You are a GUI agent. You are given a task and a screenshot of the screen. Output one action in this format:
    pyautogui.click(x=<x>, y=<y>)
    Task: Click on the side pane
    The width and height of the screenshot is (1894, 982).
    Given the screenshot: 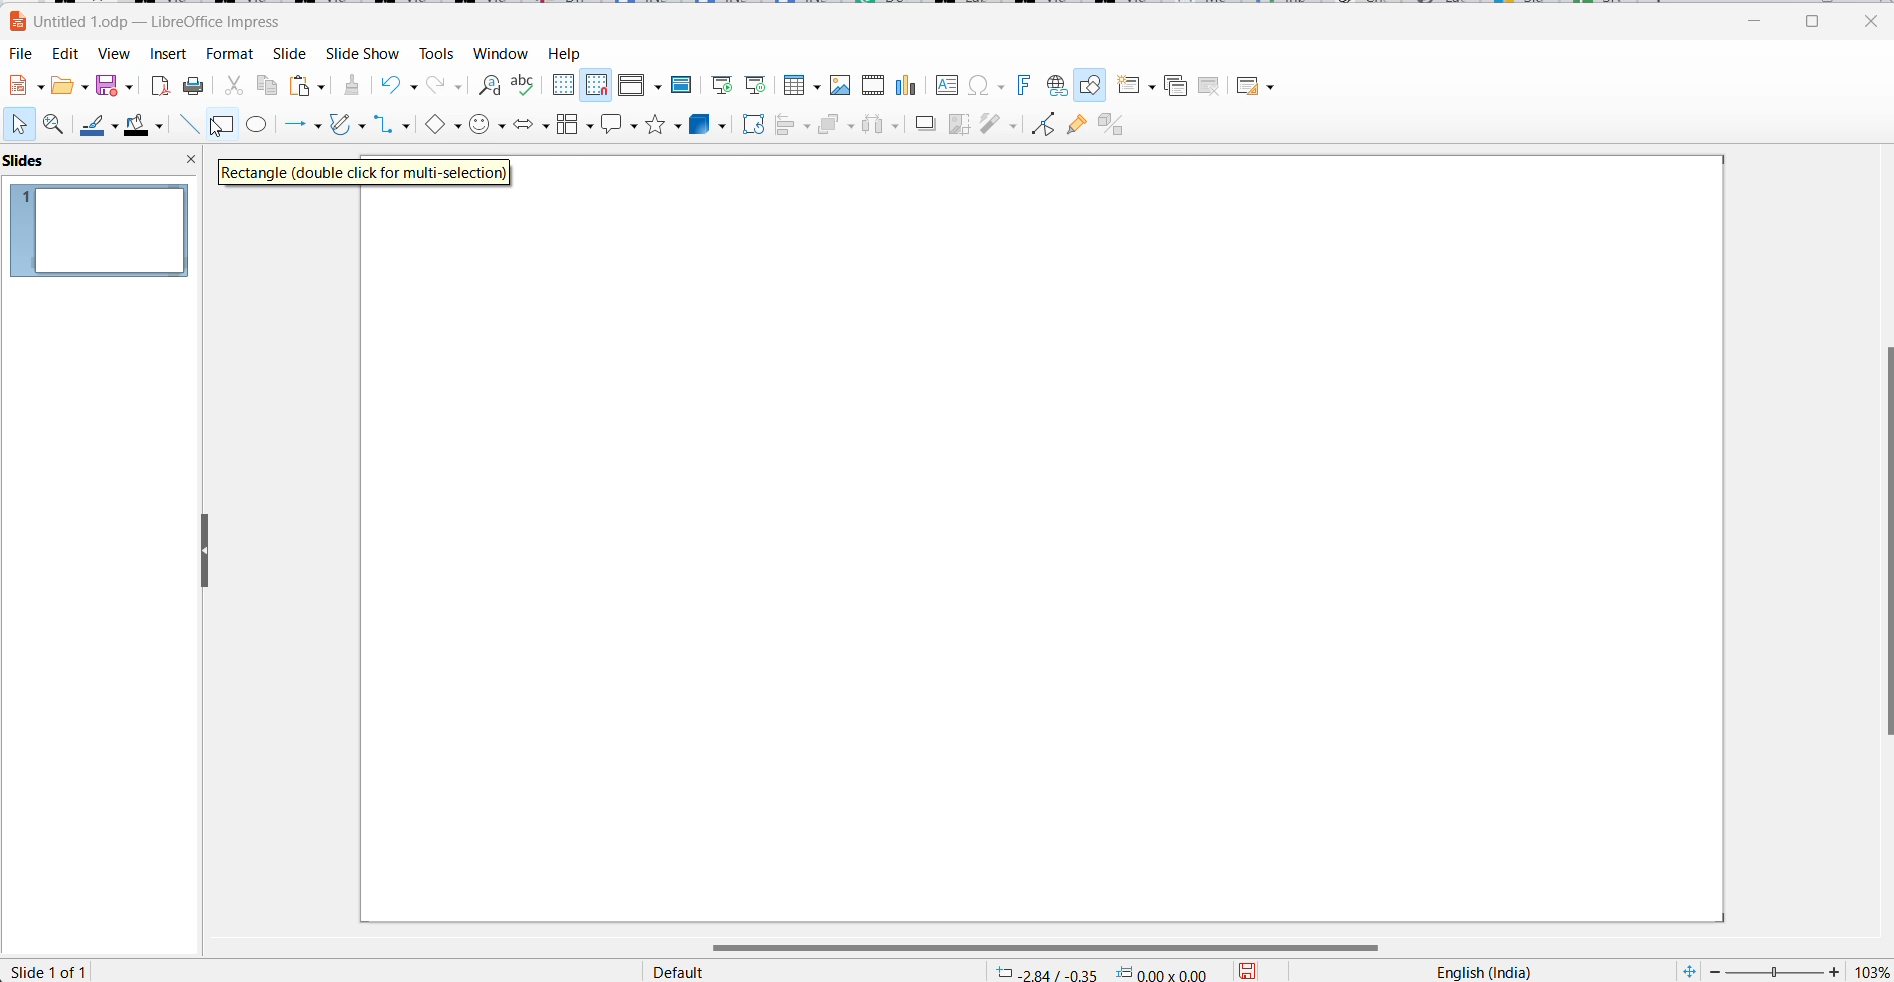 What is the action you would take?
    pyautogui.click(x=102, y=161)
    